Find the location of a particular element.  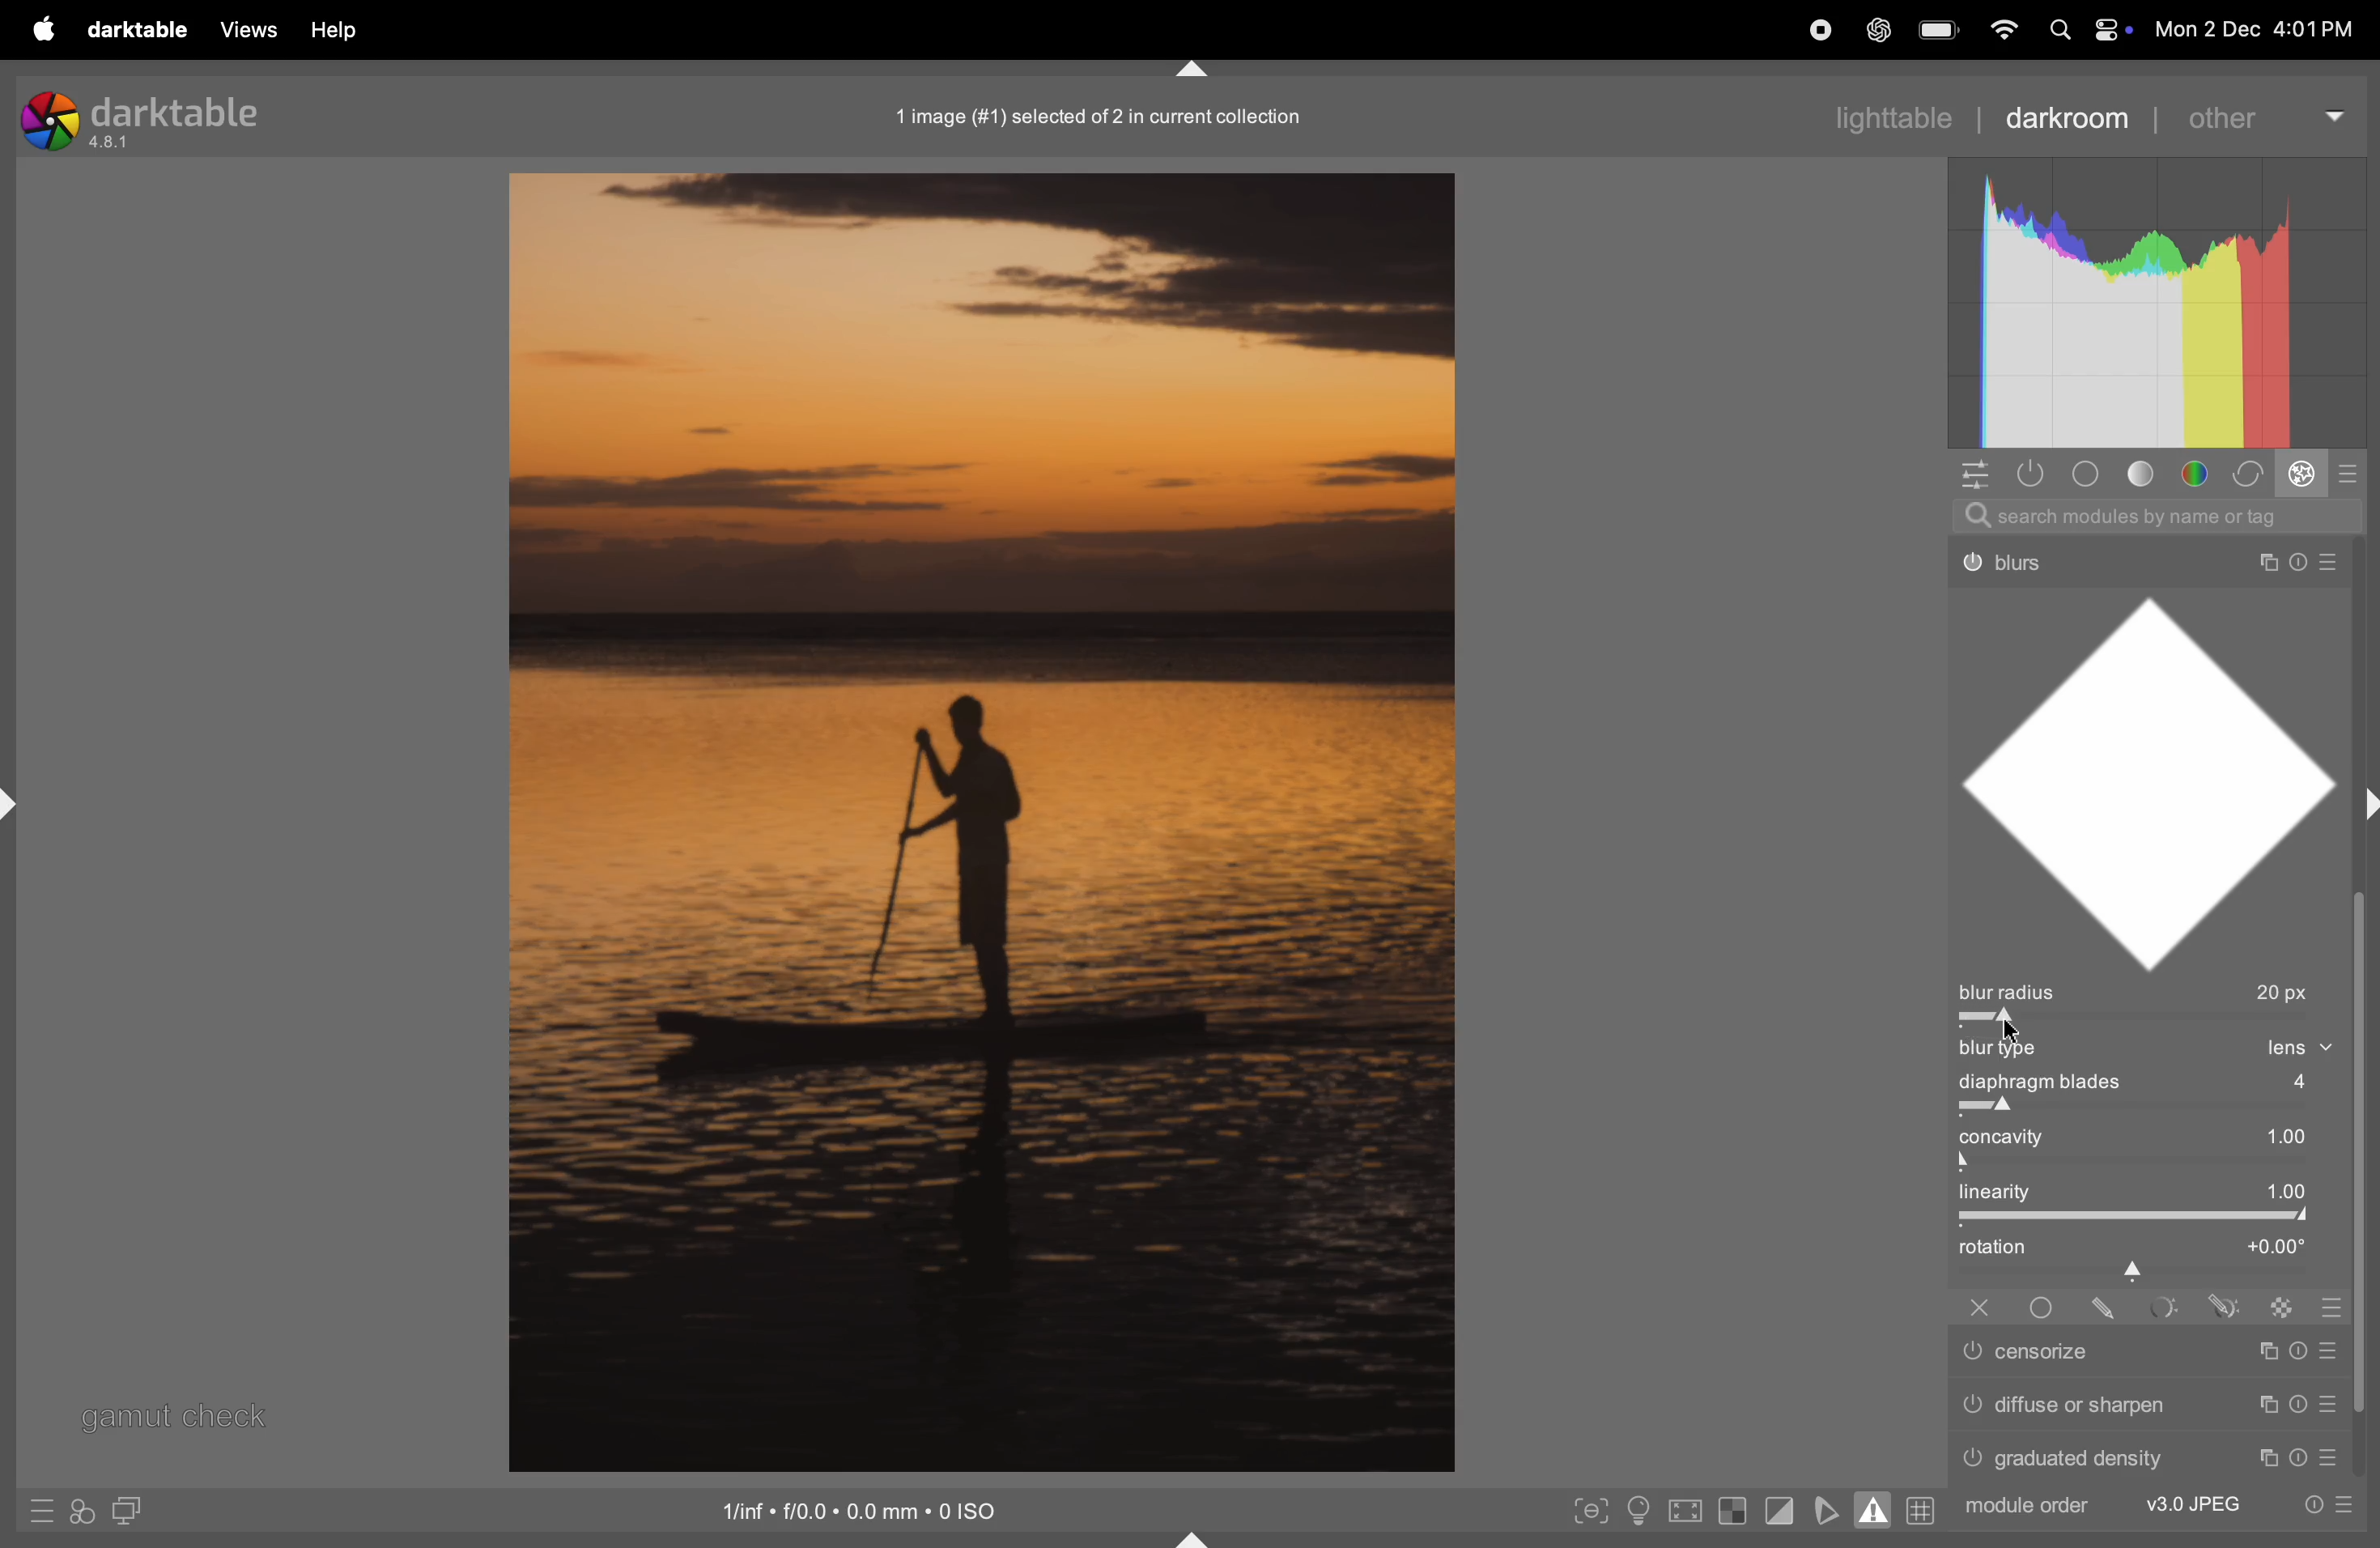

search bar is located at coordinates (2163, 513).